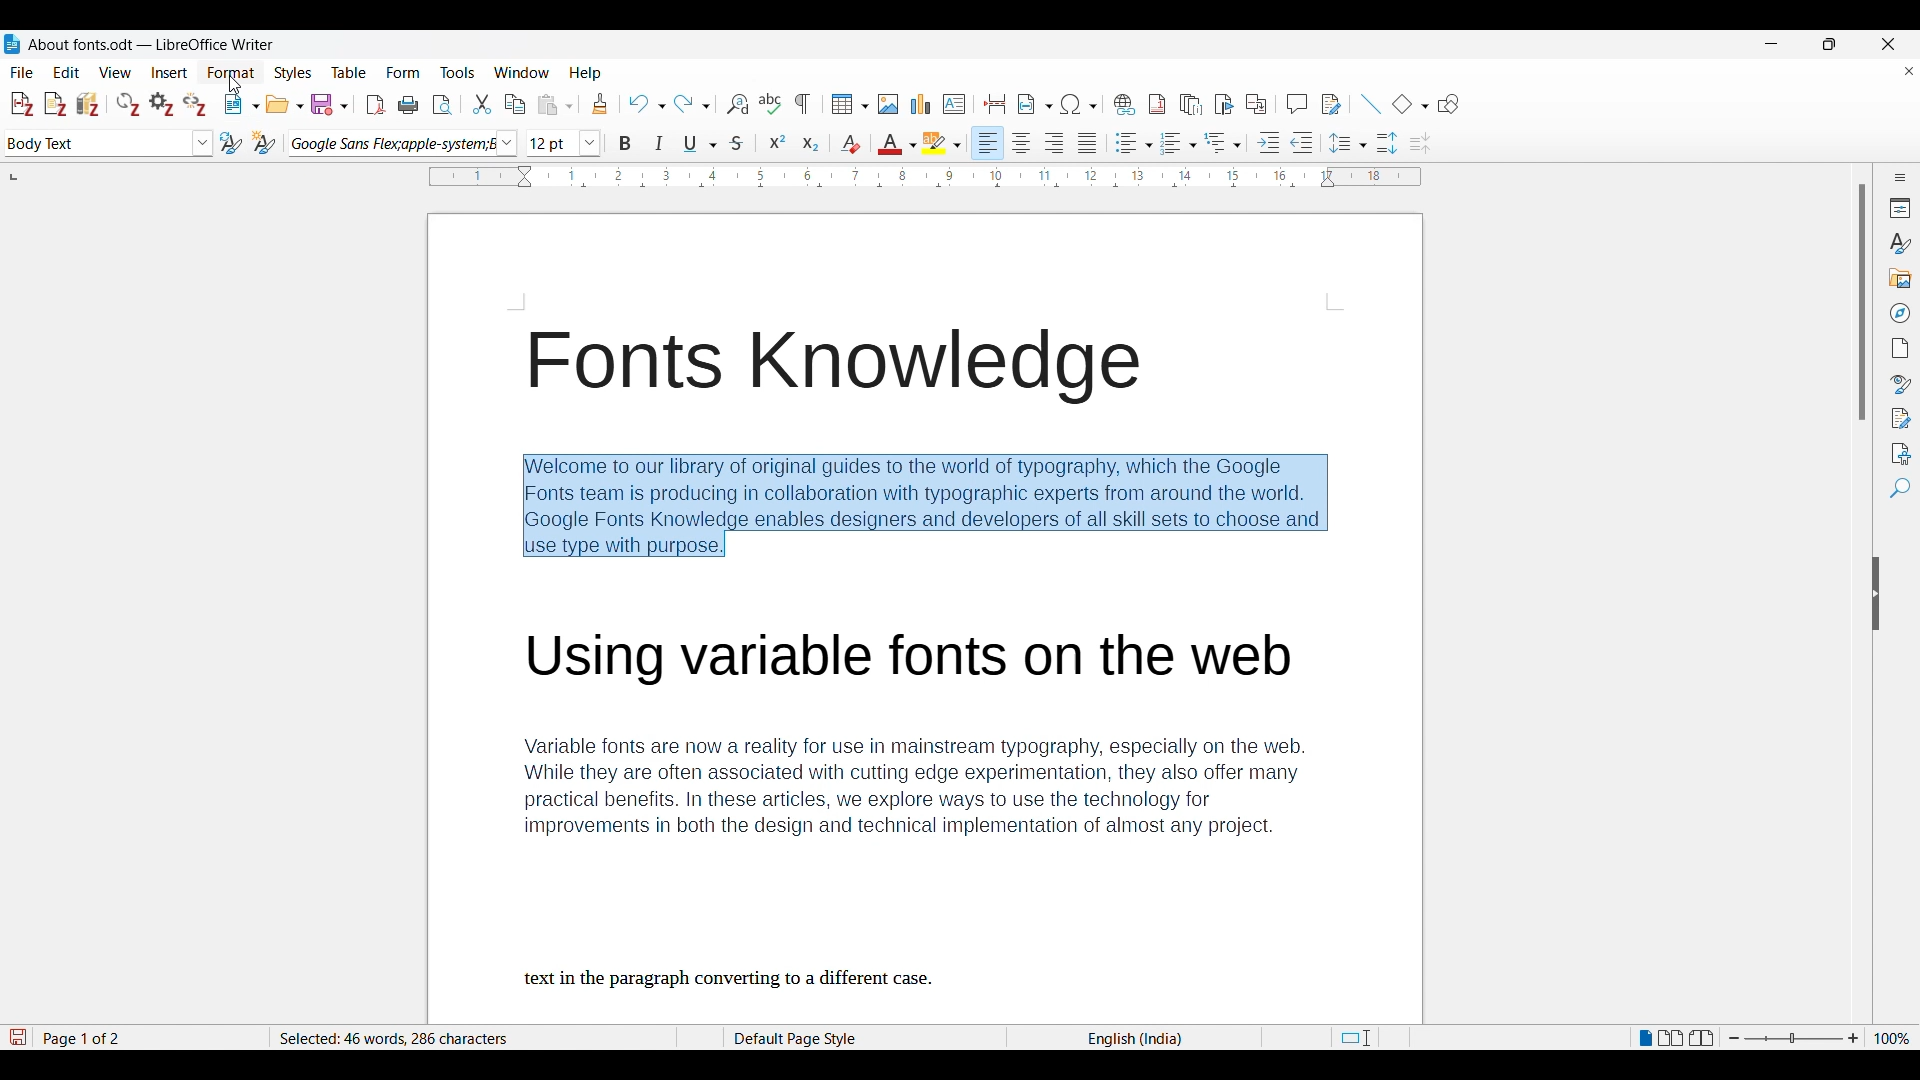  I want to click on Show draw functions, so click(1448, 104).